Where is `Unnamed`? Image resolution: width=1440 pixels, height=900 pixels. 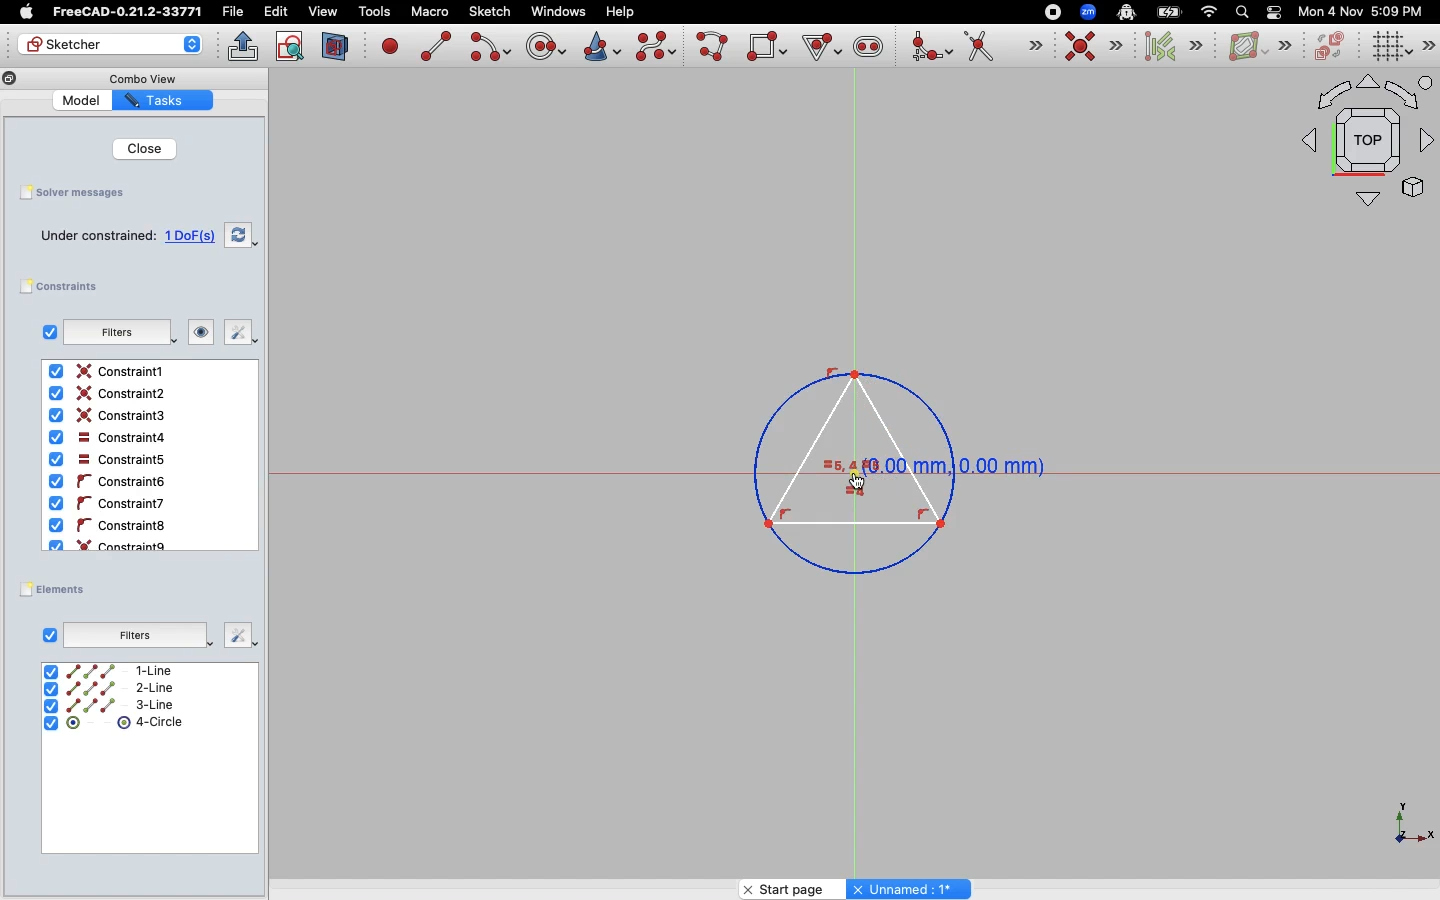 Unnamed is located at coordinates (911, 888).